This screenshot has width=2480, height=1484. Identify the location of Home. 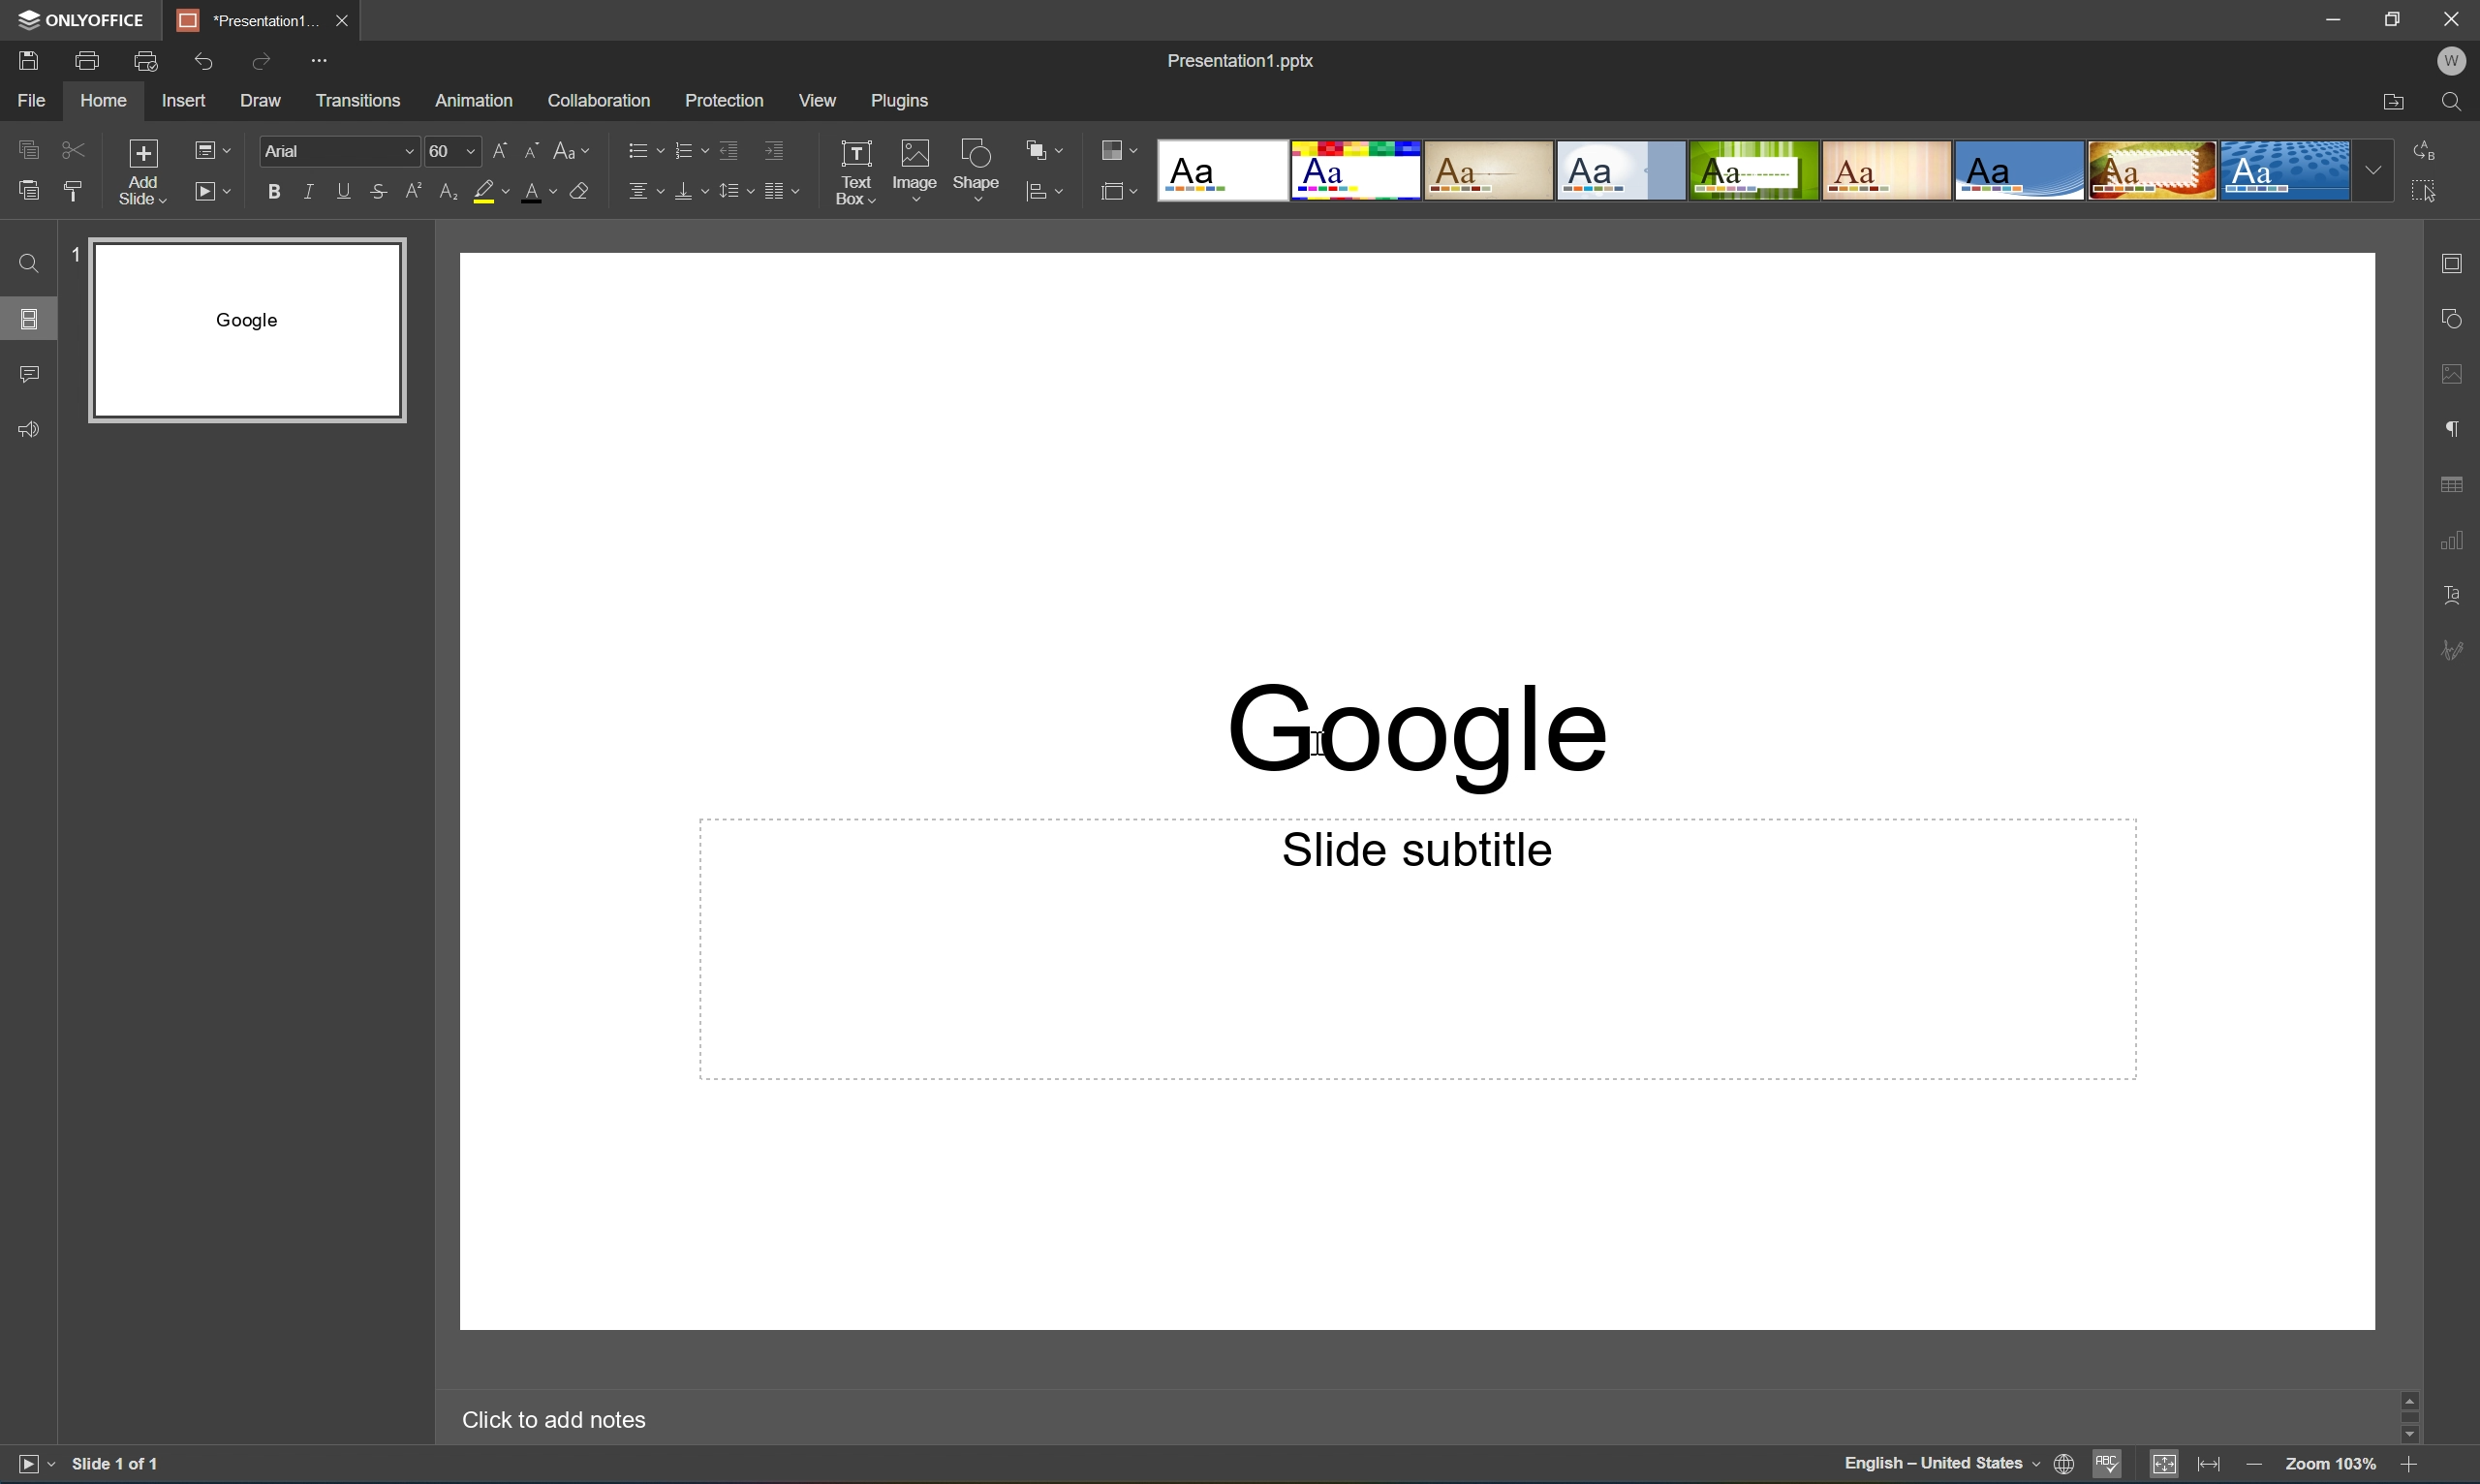
(108, 100).